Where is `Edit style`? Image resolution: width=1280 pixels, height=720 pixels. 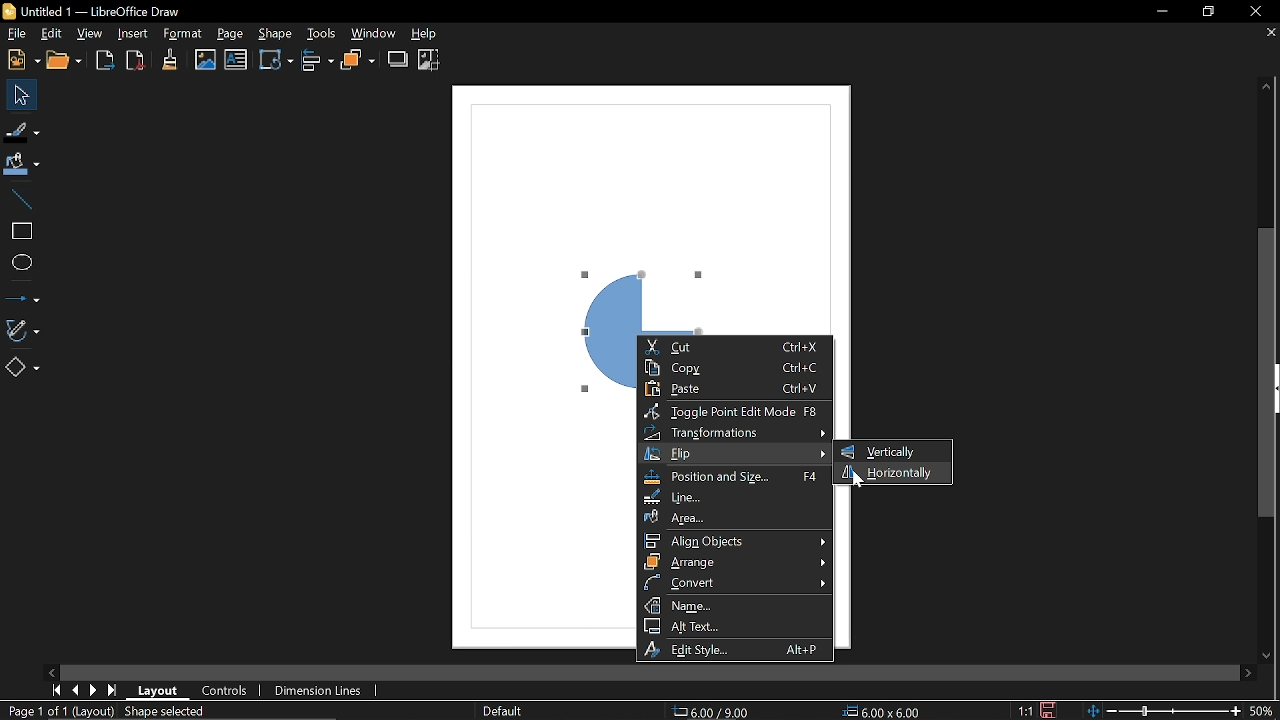
Edit style is located at coordinates (735, 649).